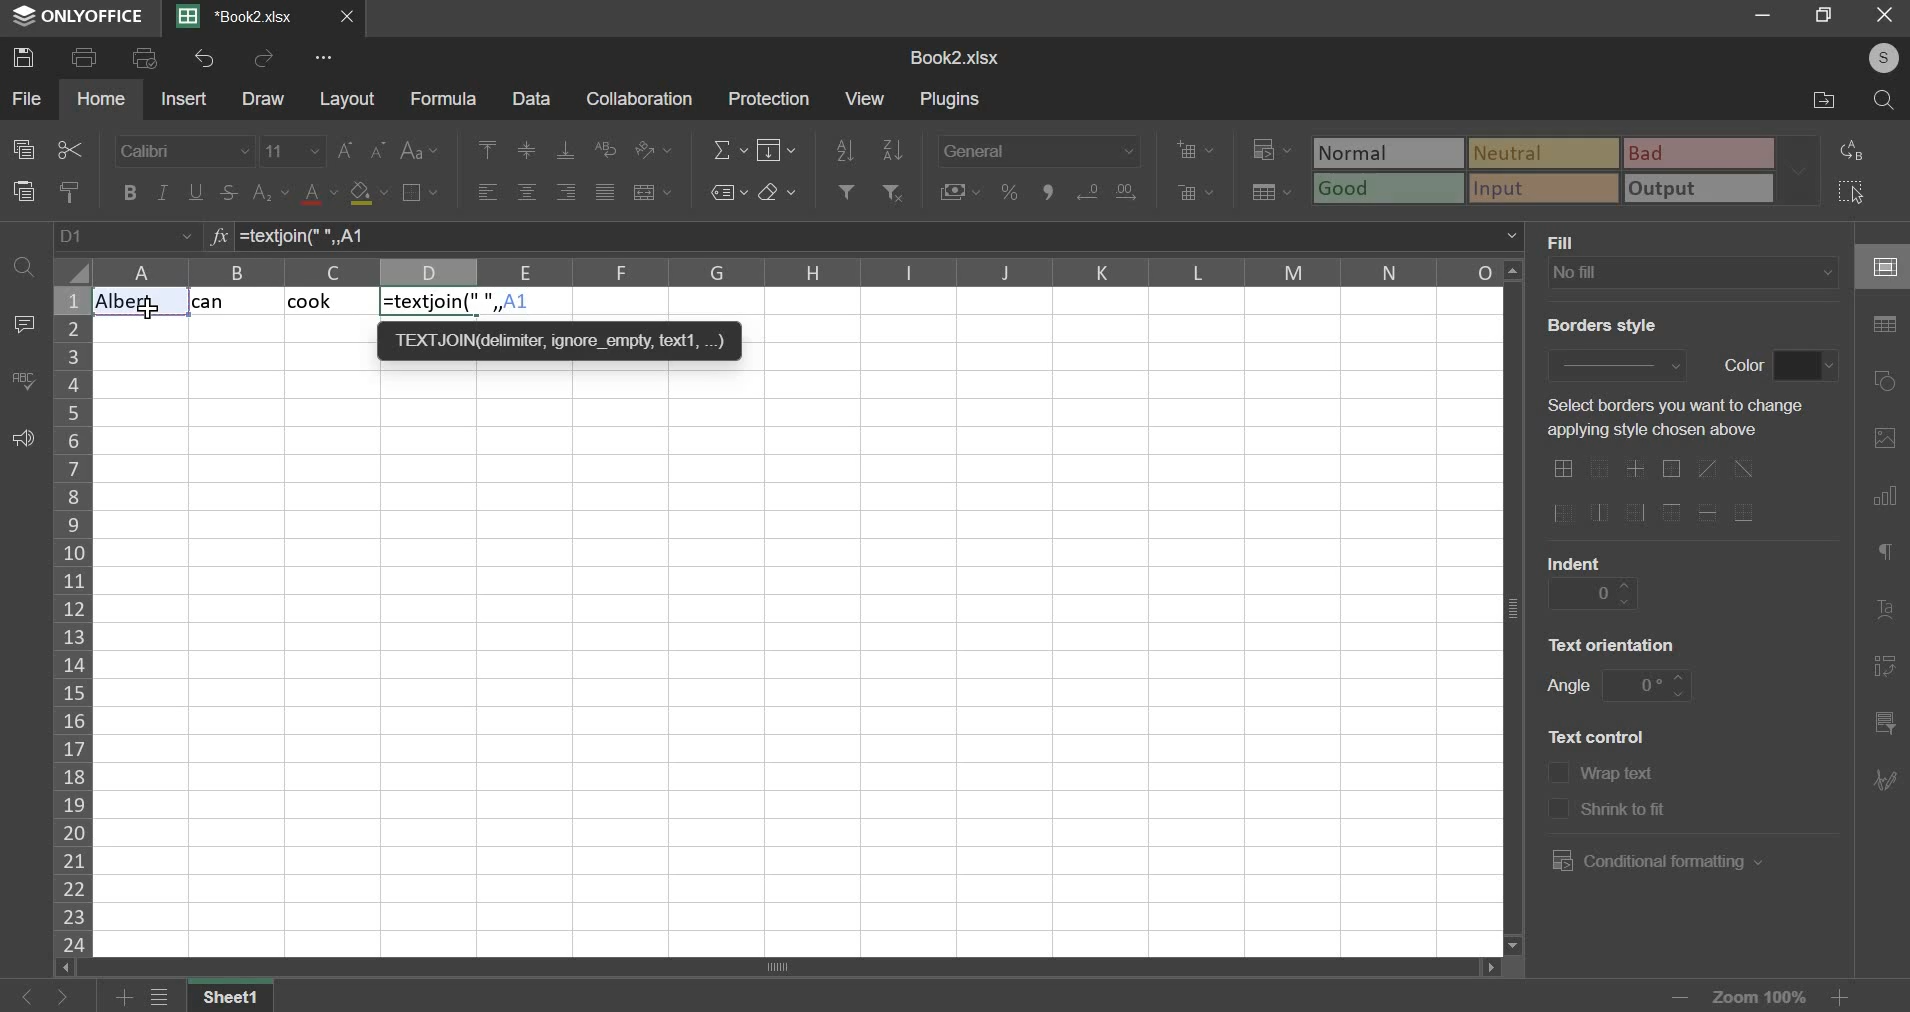 Image resolution: width=1910 pixels, height=1012 pixels. Describe the element at coordinates (237, 998) in the screenshot. I see `sheet name` at that location.